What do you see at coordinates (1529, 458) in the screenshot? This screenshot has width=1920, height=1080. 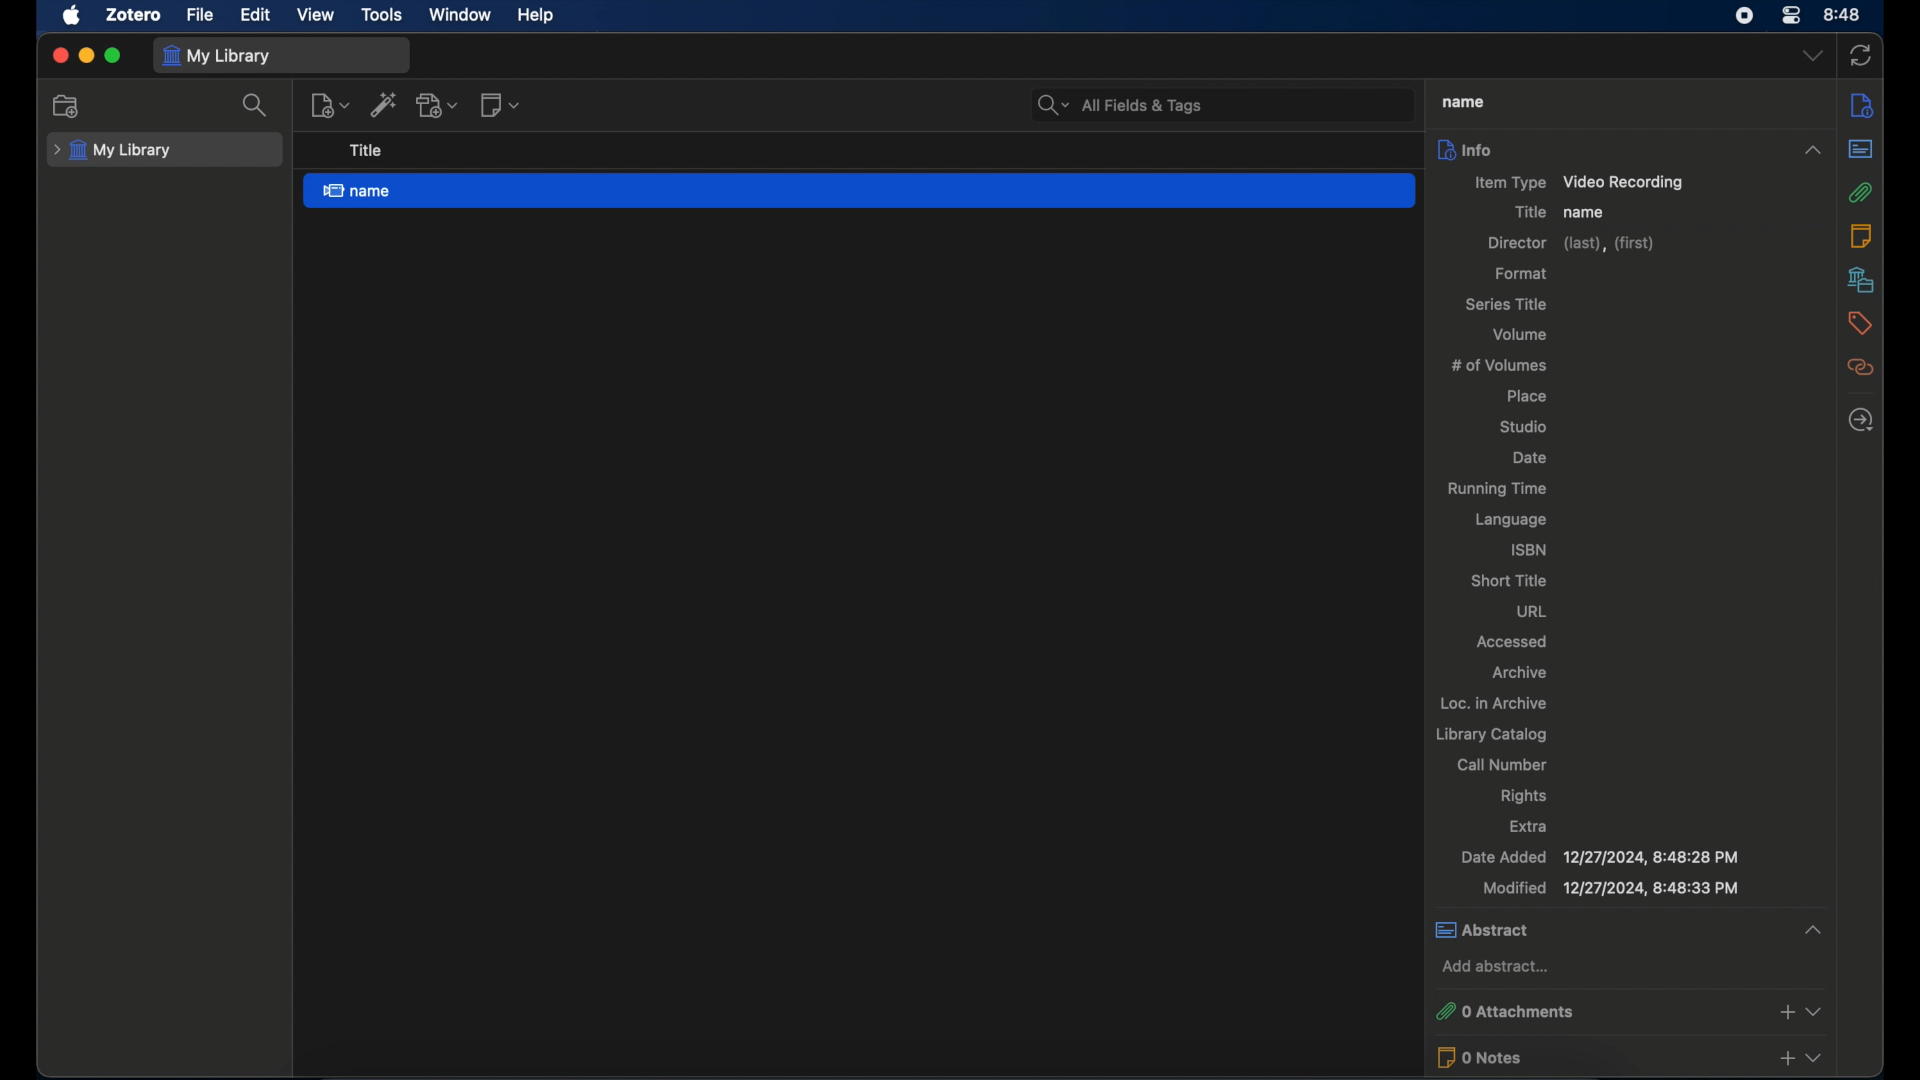 I see `date` at bounding box center [1529, 458].